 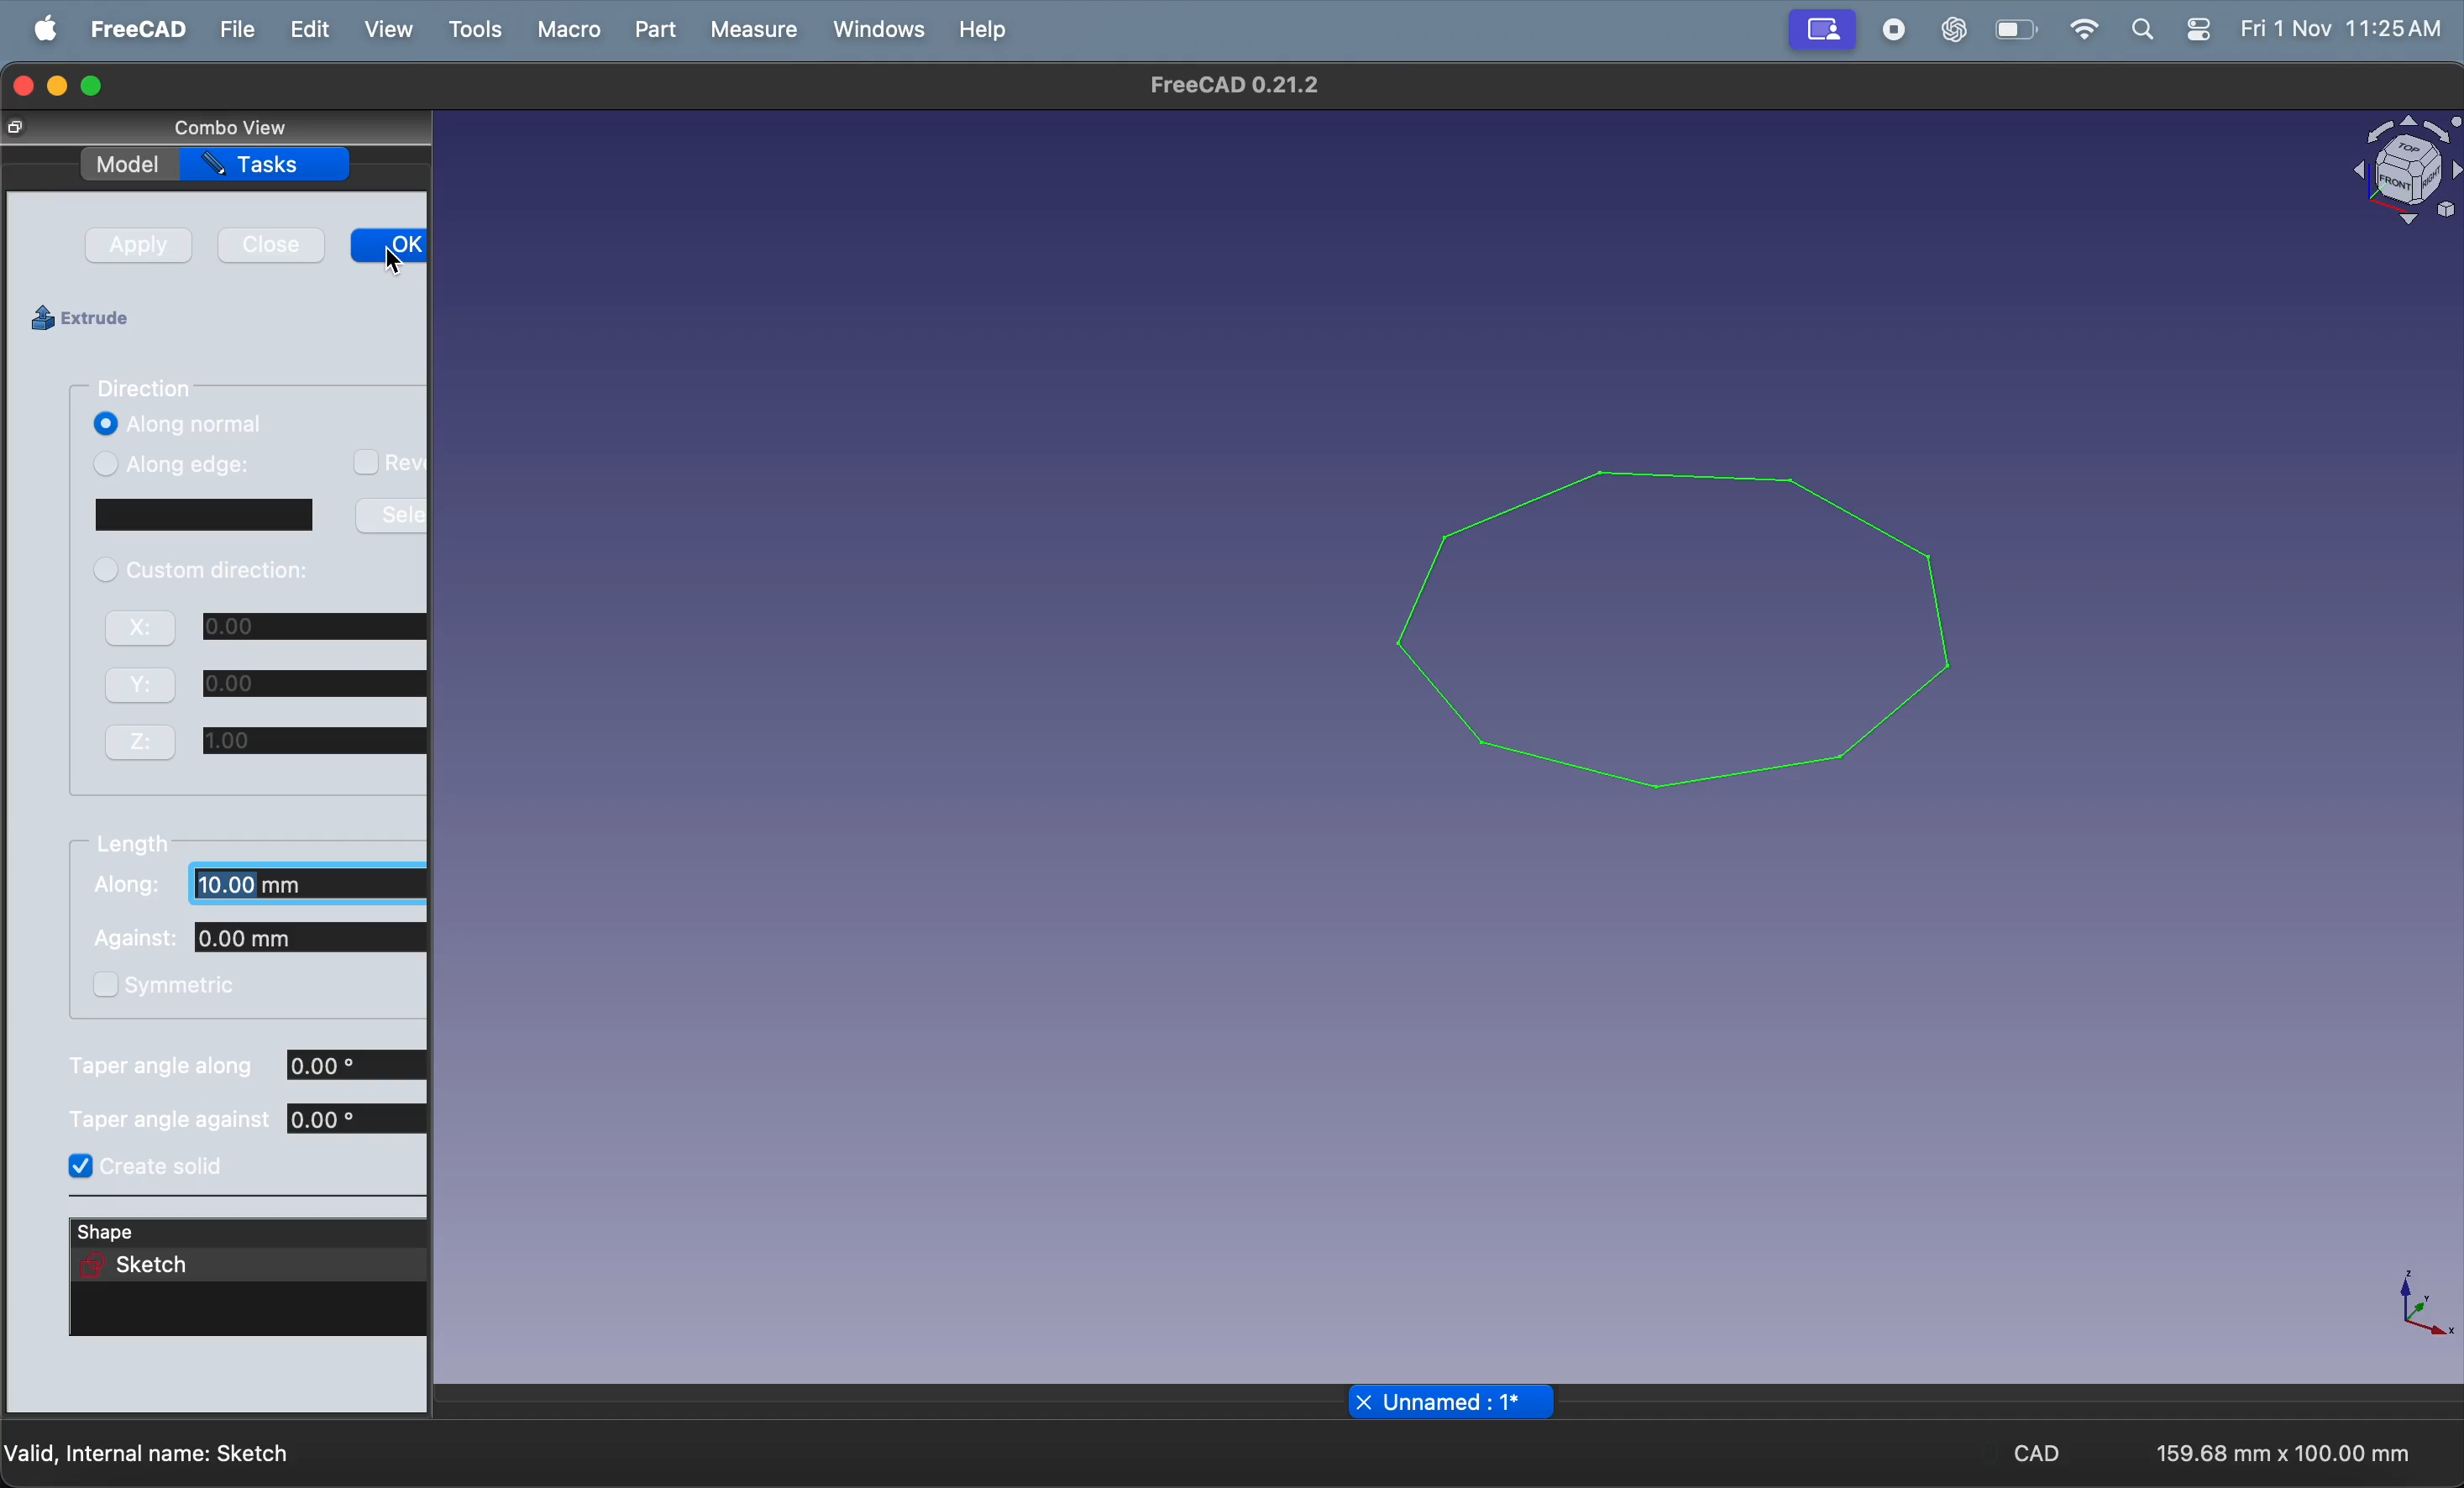 What do you see at coordinates (2343, 30) in the screenshot?
I see `Fri 1 Nov 11:25 AM` at bounding box center [2343, 30].